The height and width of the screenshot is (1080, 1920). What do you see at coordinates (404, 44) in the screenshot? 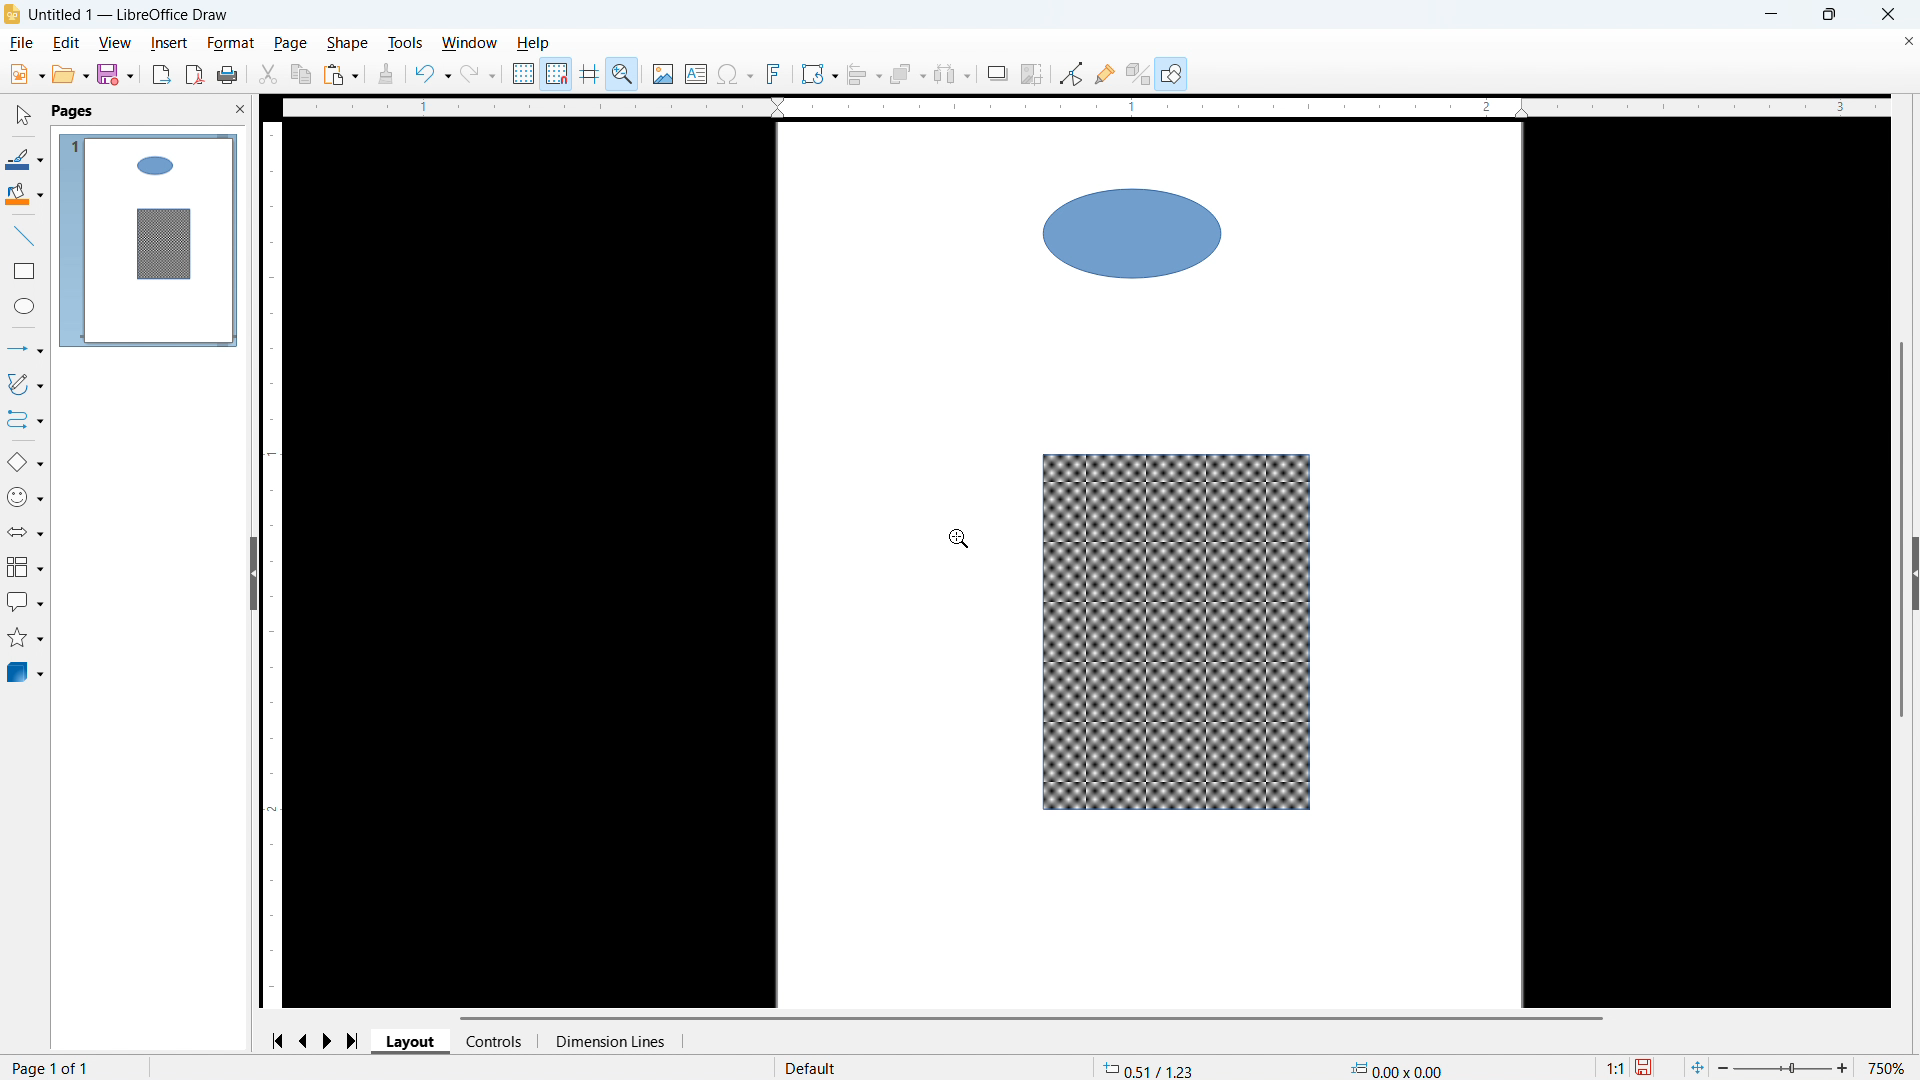
I see `Tools ` at bounding box center [404, 44].